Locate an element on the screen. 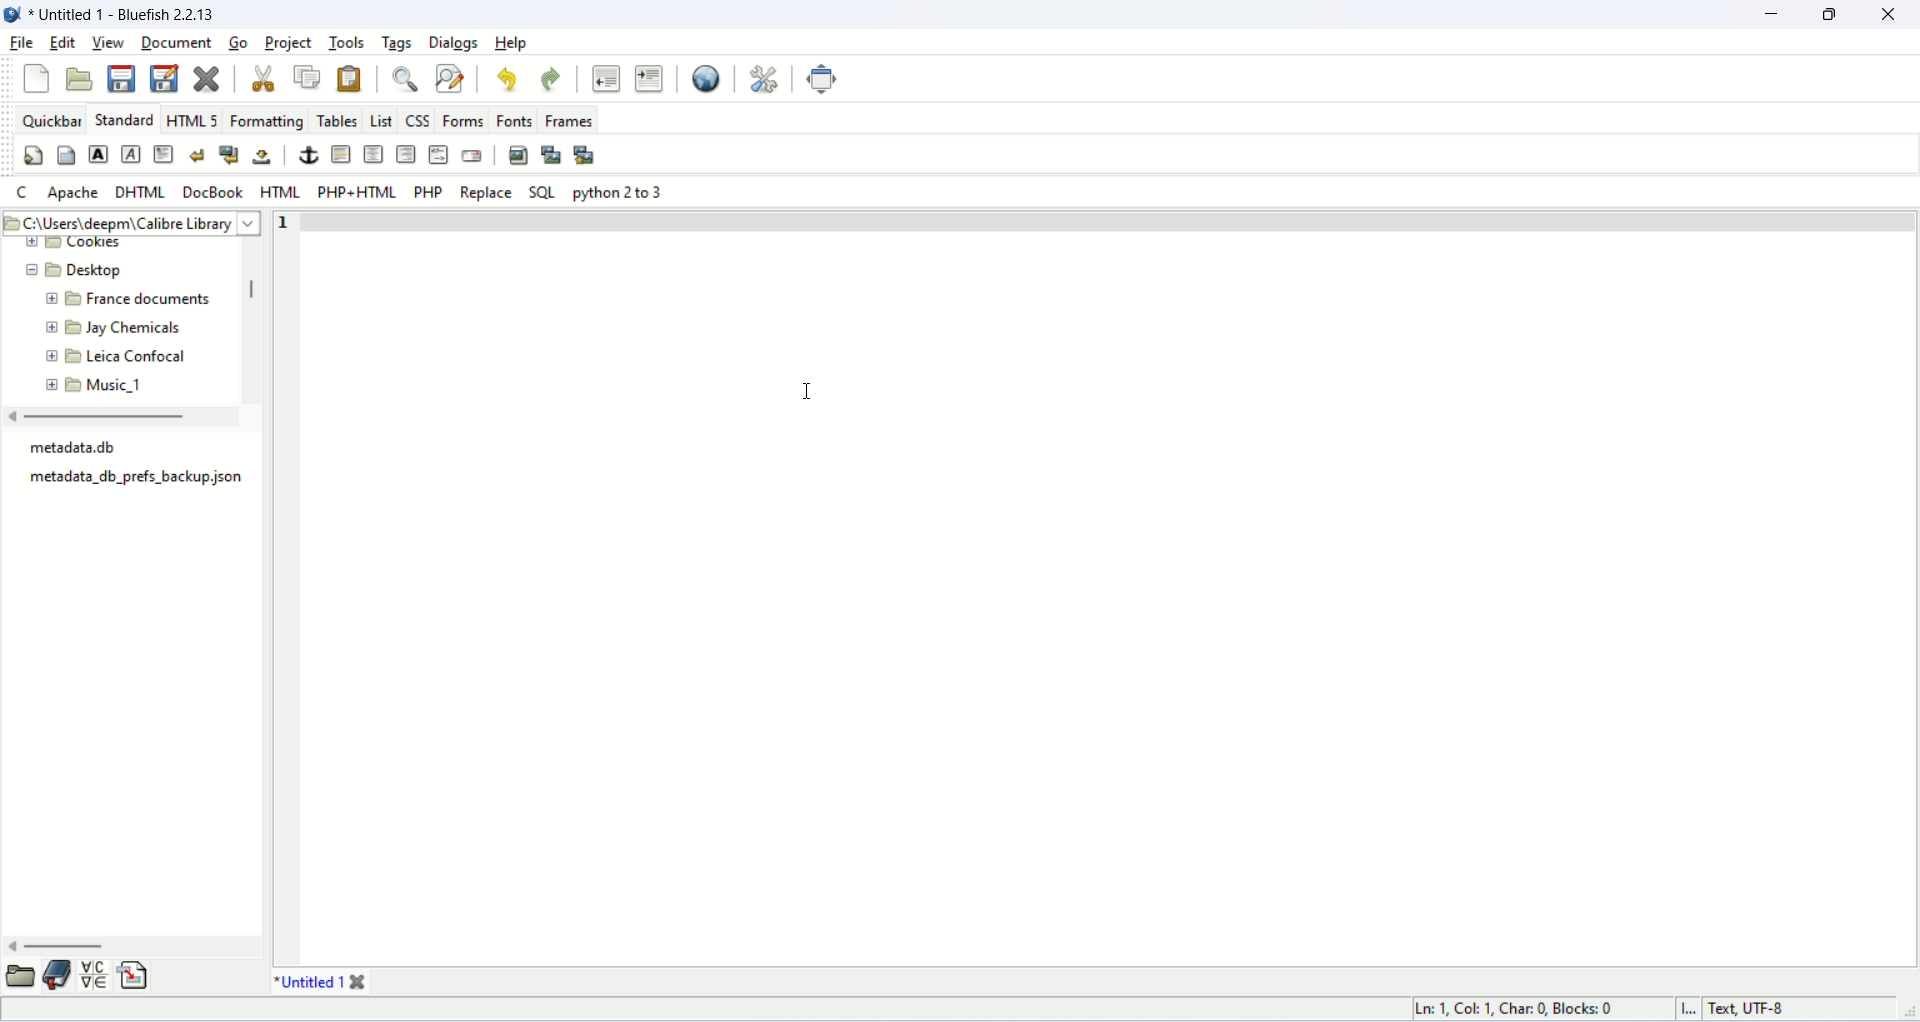  tags is located at coordinates (397, 43).